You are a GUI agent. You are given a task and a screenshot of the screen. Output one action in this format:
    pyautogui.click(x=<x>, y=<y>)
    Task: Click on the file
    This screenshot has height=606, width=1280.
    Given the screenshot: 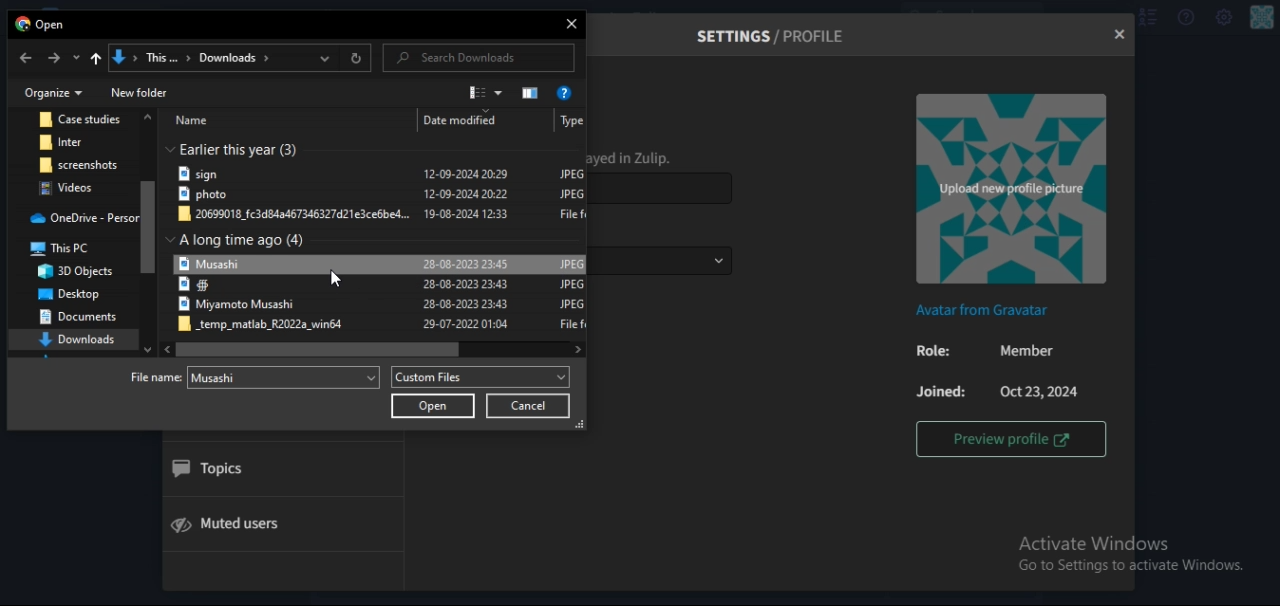 What is the action you would take?
    pyautogui.click(x=382, y=264)
    